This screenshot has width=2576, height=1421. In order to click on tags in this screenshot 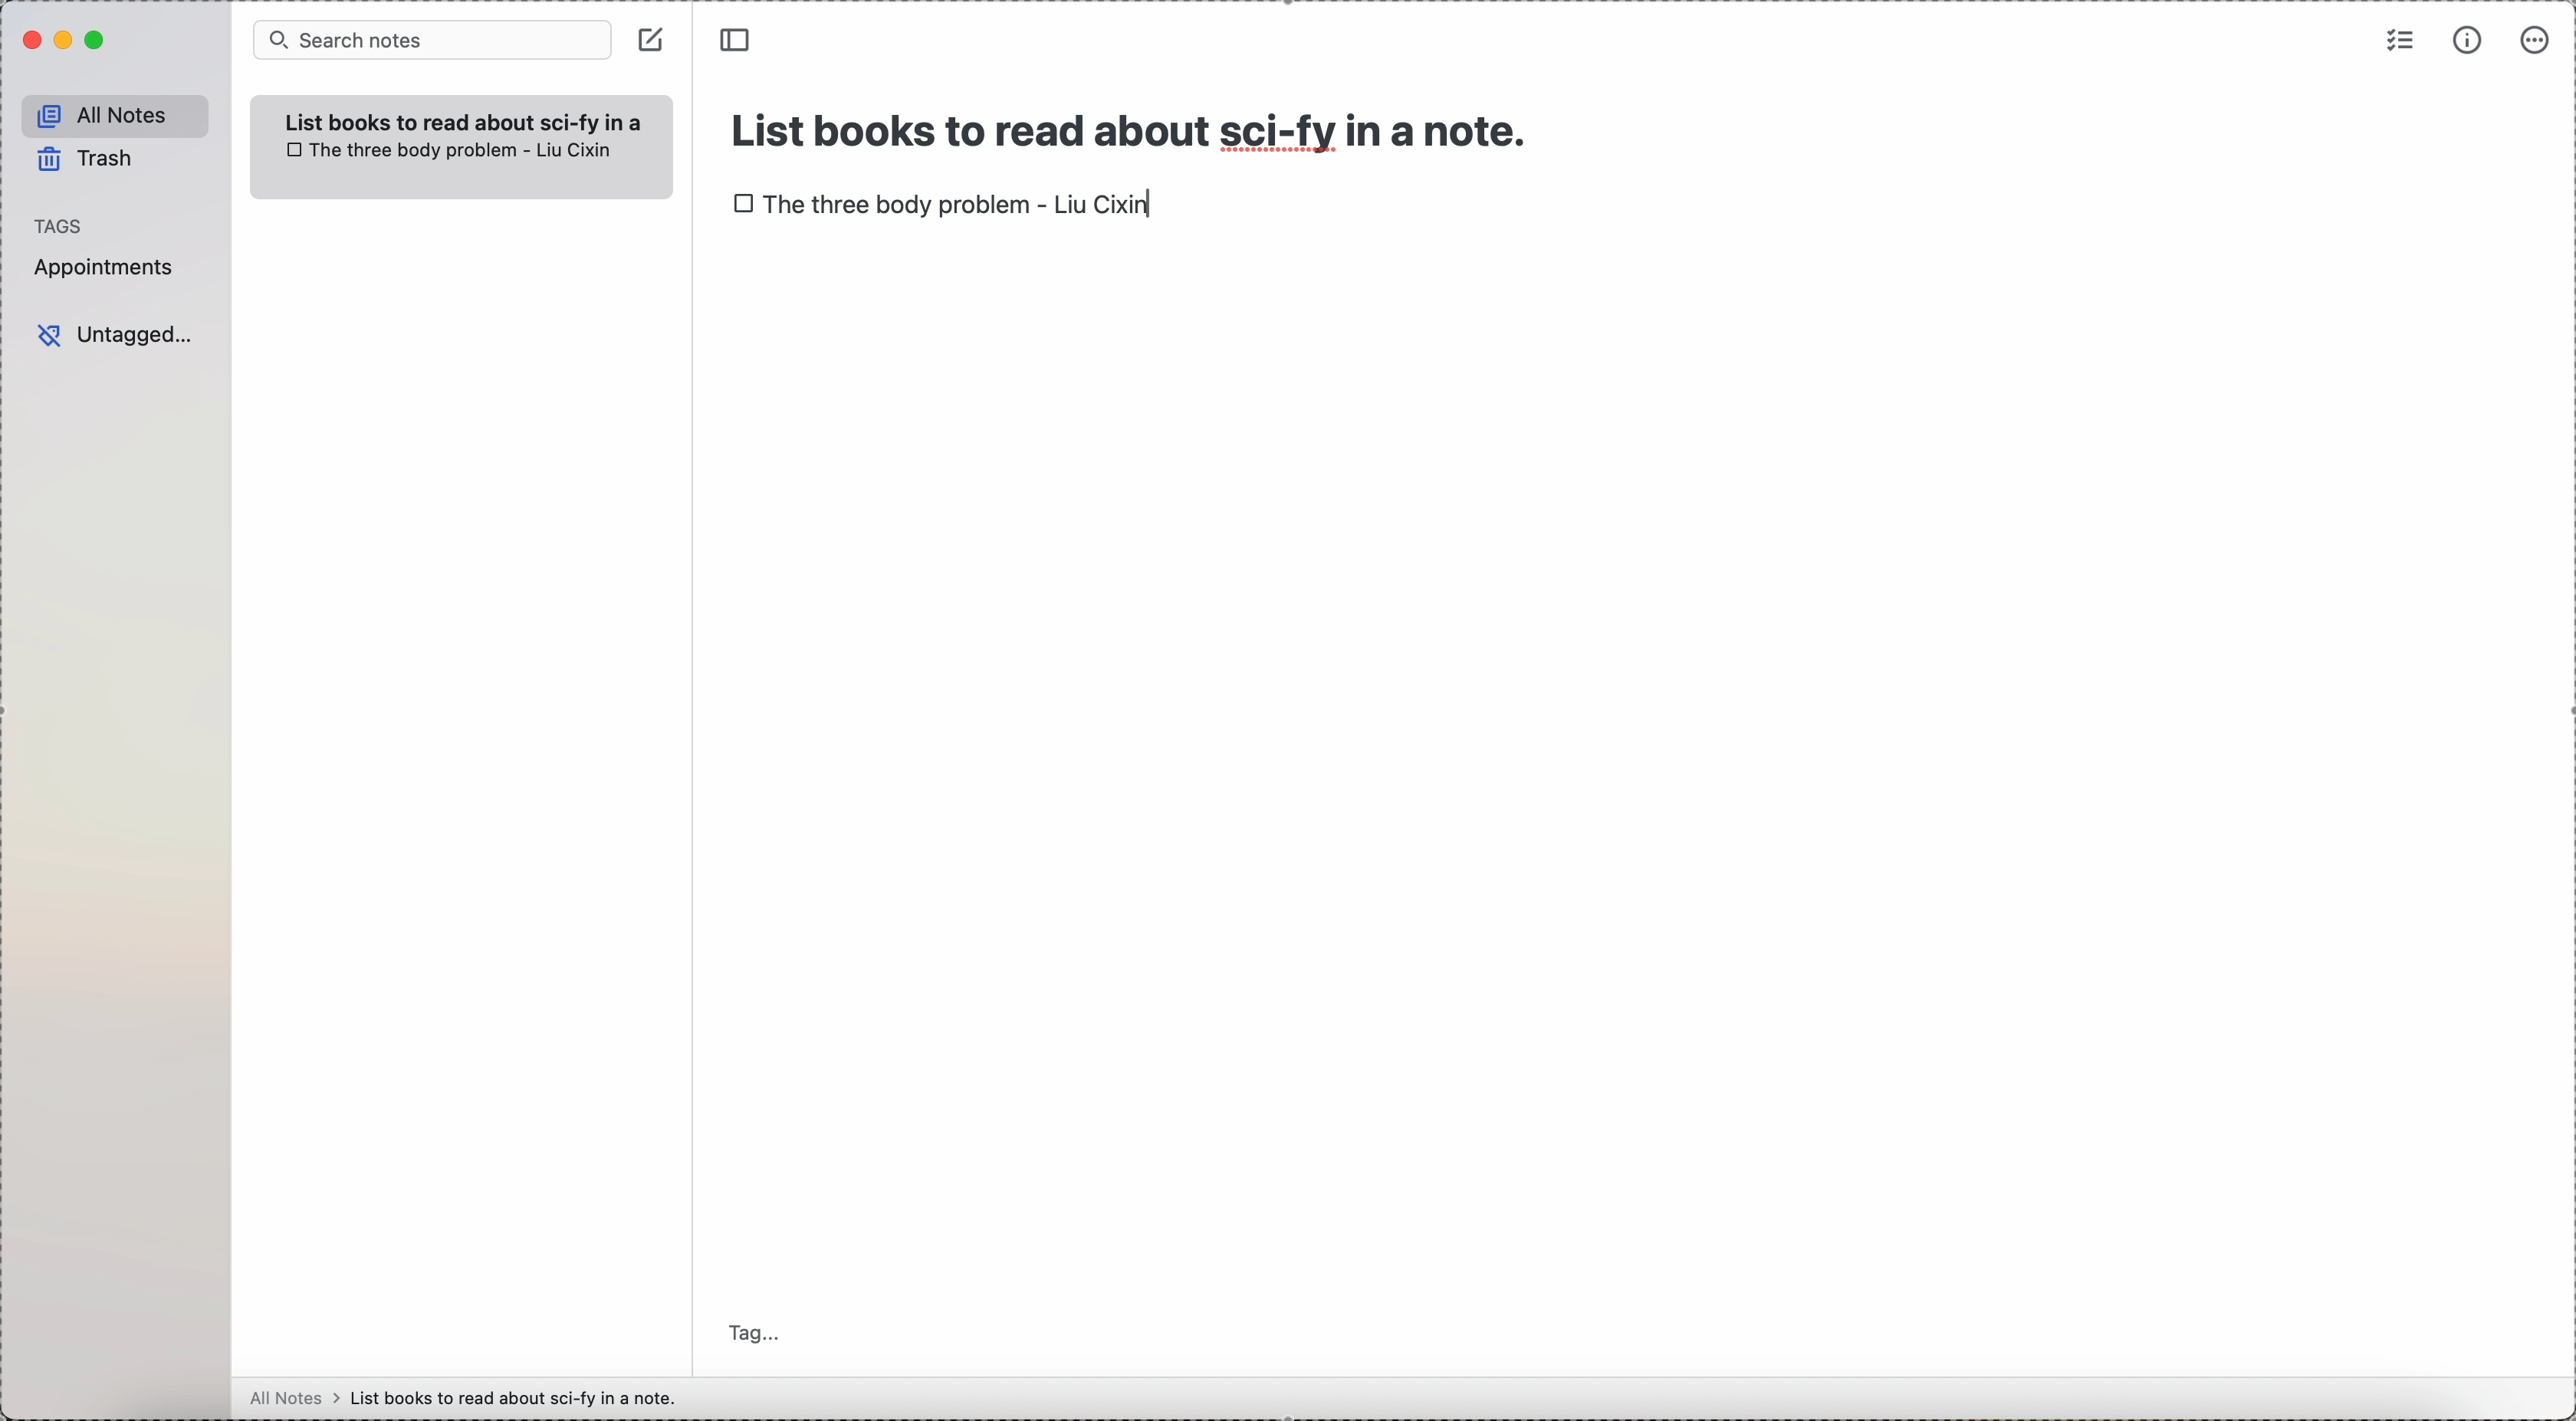, I will do `click(61, 223)`.